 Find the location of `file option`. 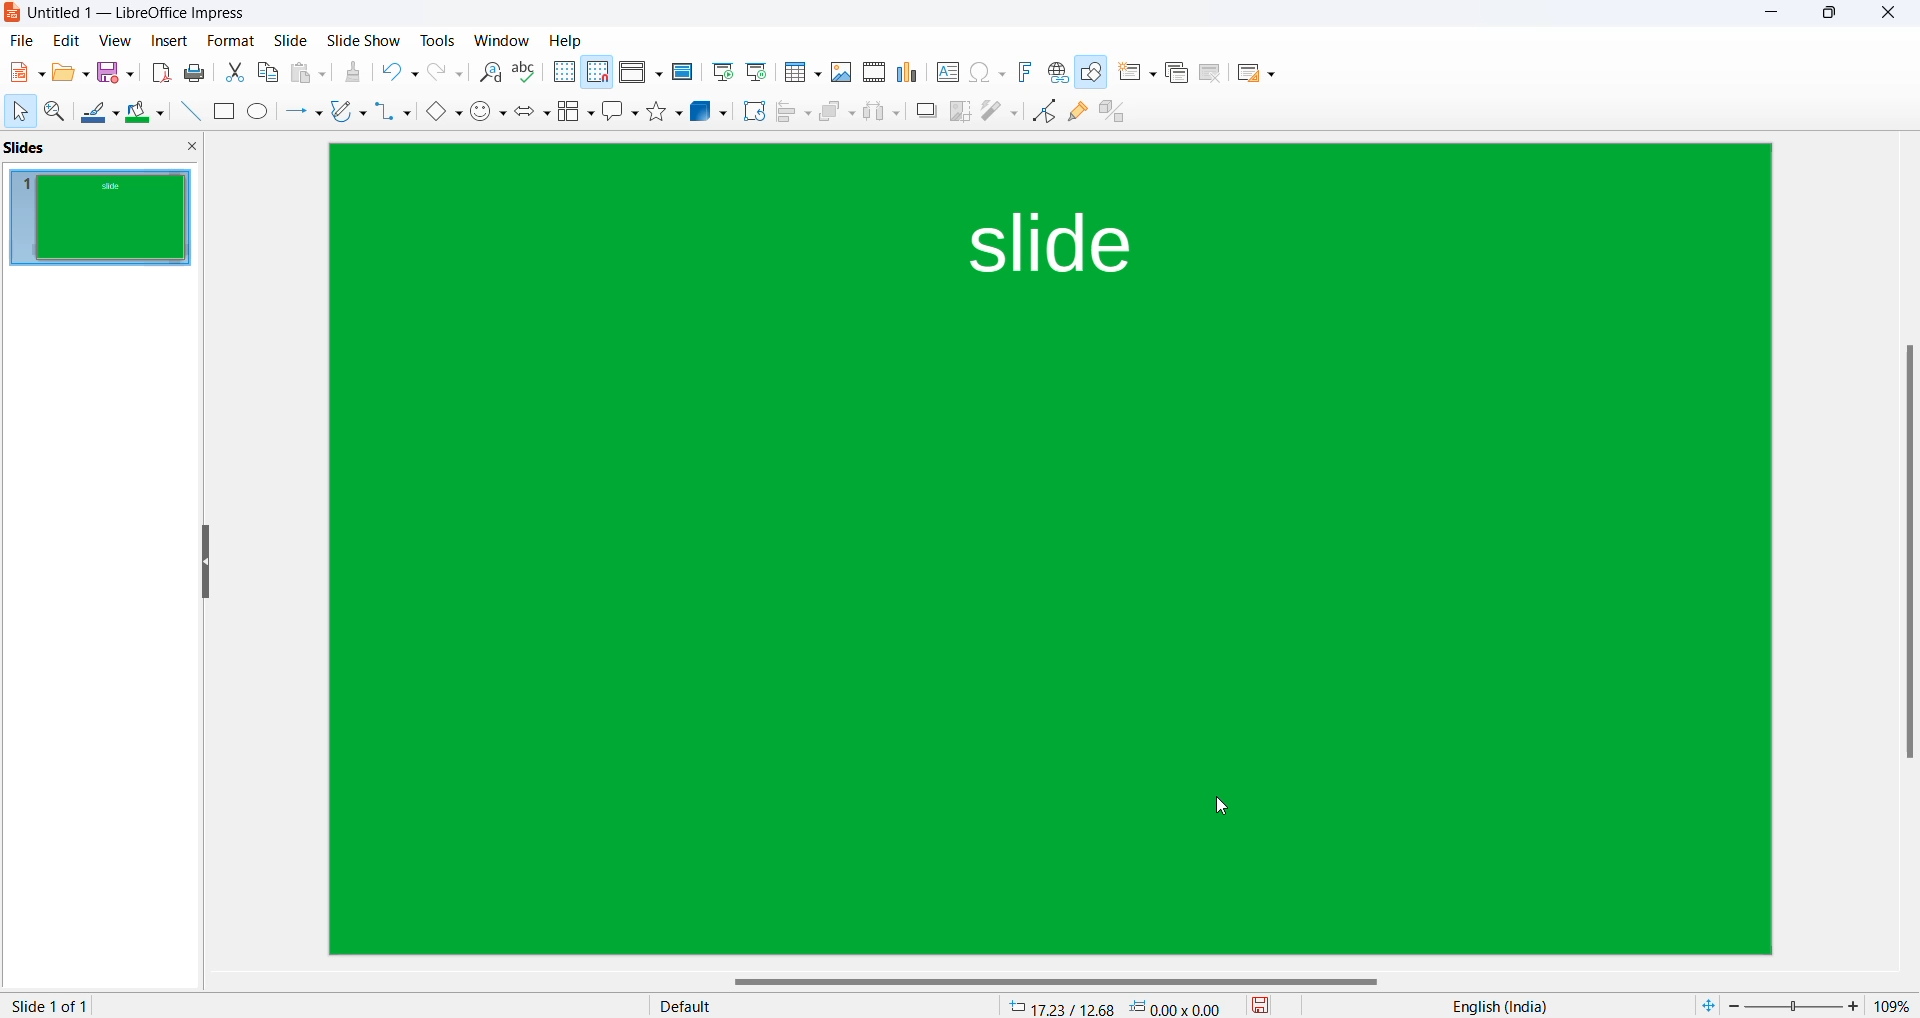

file option is located at coordinates (71, 74).